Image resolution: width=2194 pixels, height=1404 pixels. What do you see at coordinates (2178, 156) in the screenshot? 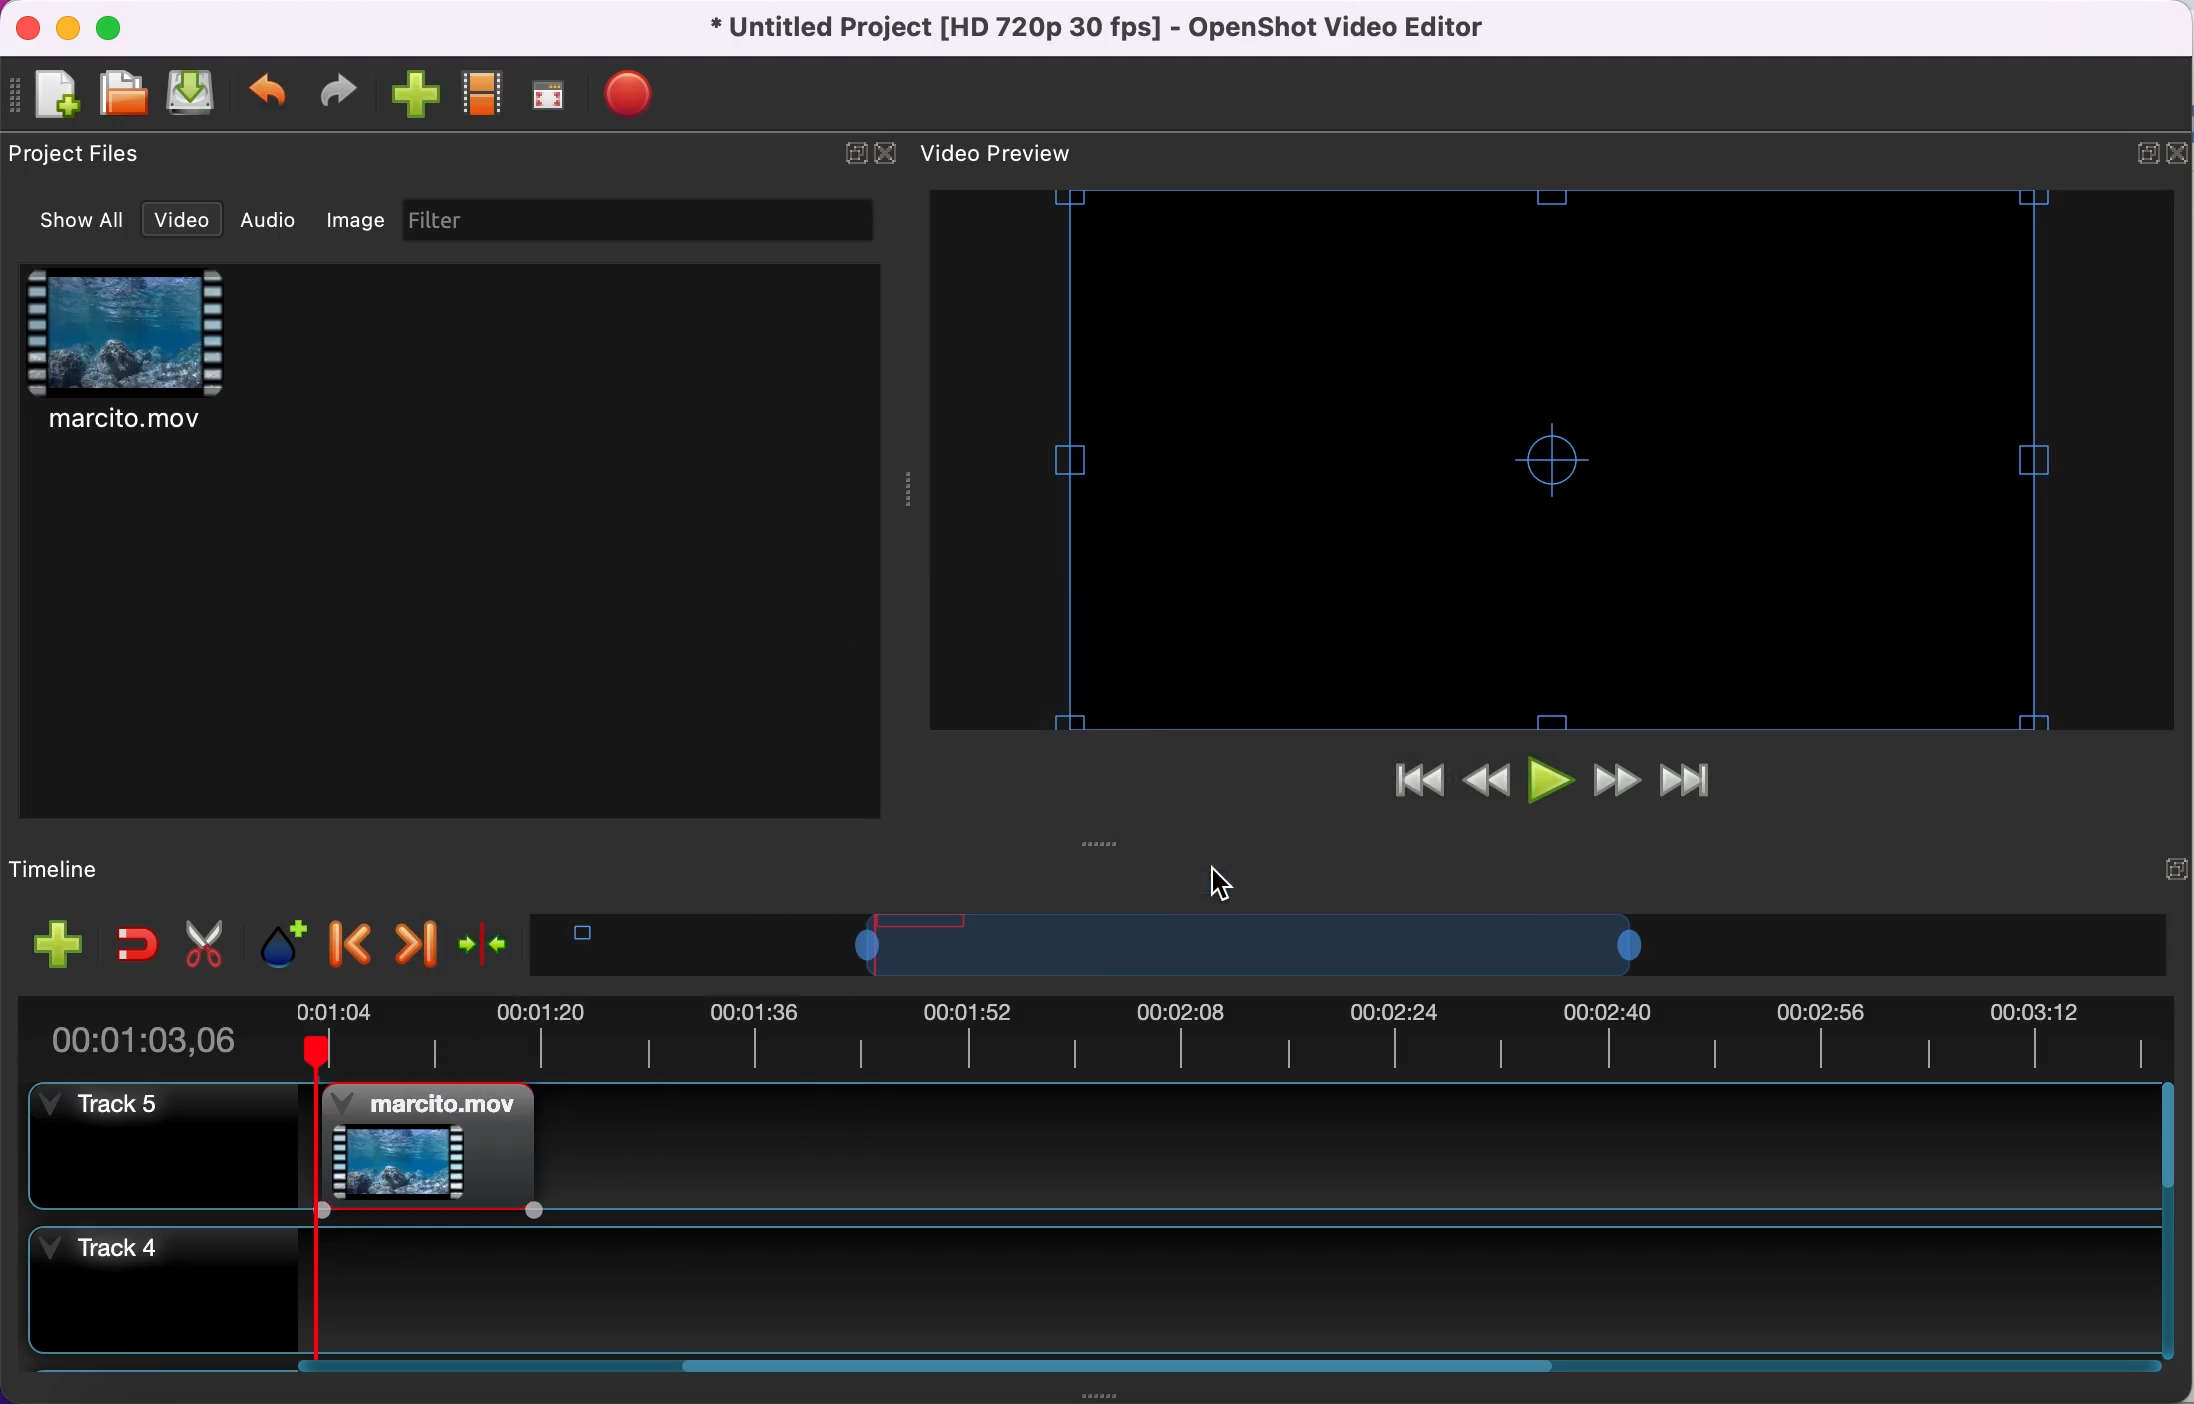
I see `close` at bounding box center [2178, 156].